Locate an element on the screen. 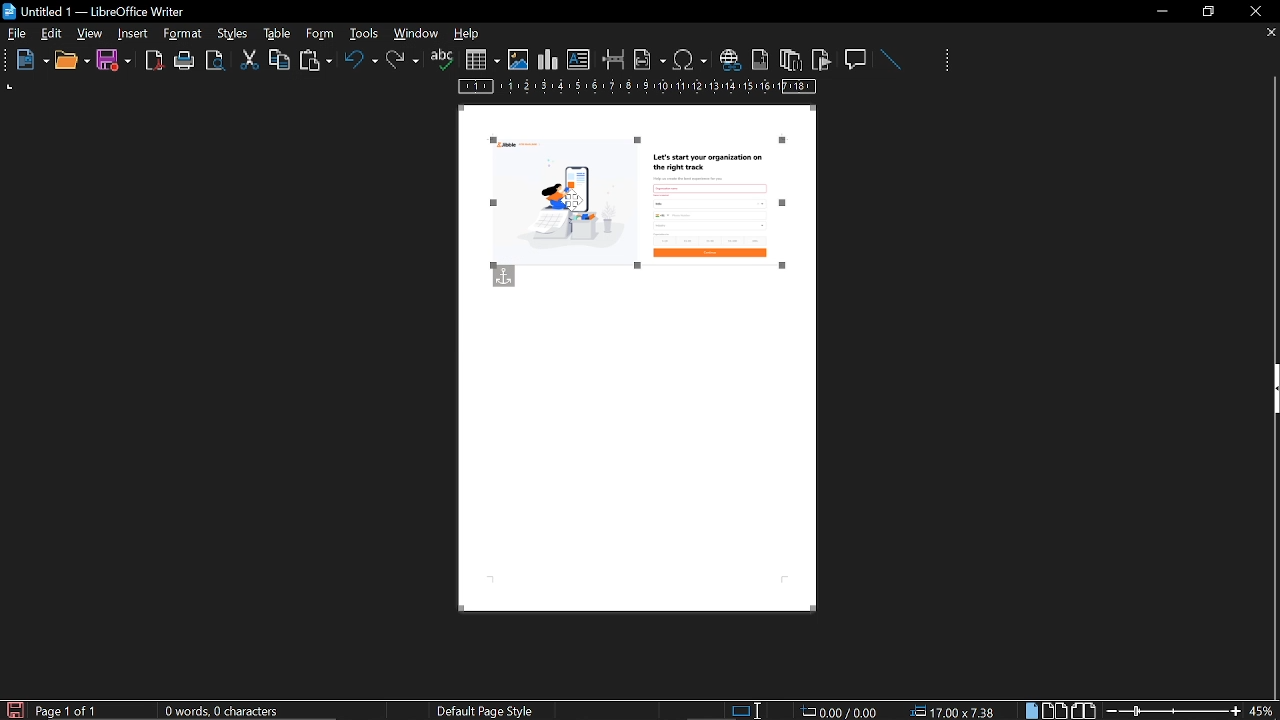  form is located at coordinates (366, 33).